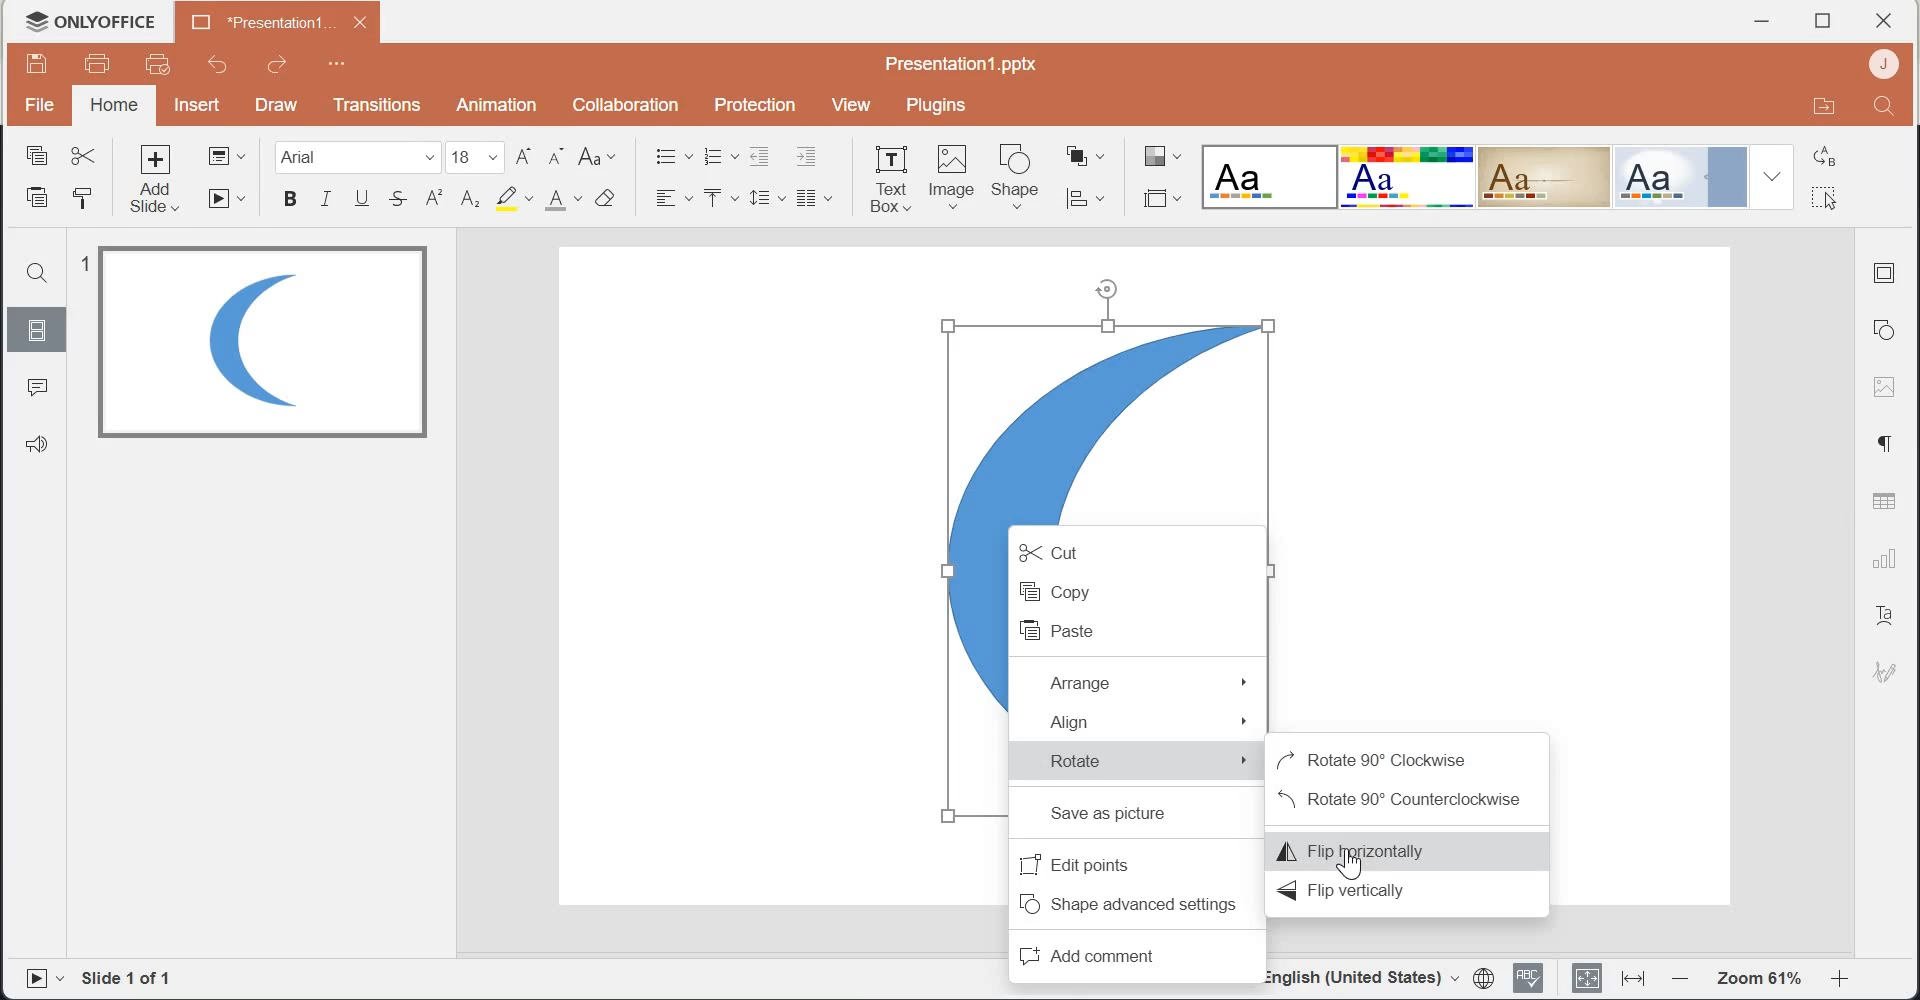  What do you see at coordinates (432, 199) in the screenshot?
I see `Superscript` at bounding box center [432, 199].